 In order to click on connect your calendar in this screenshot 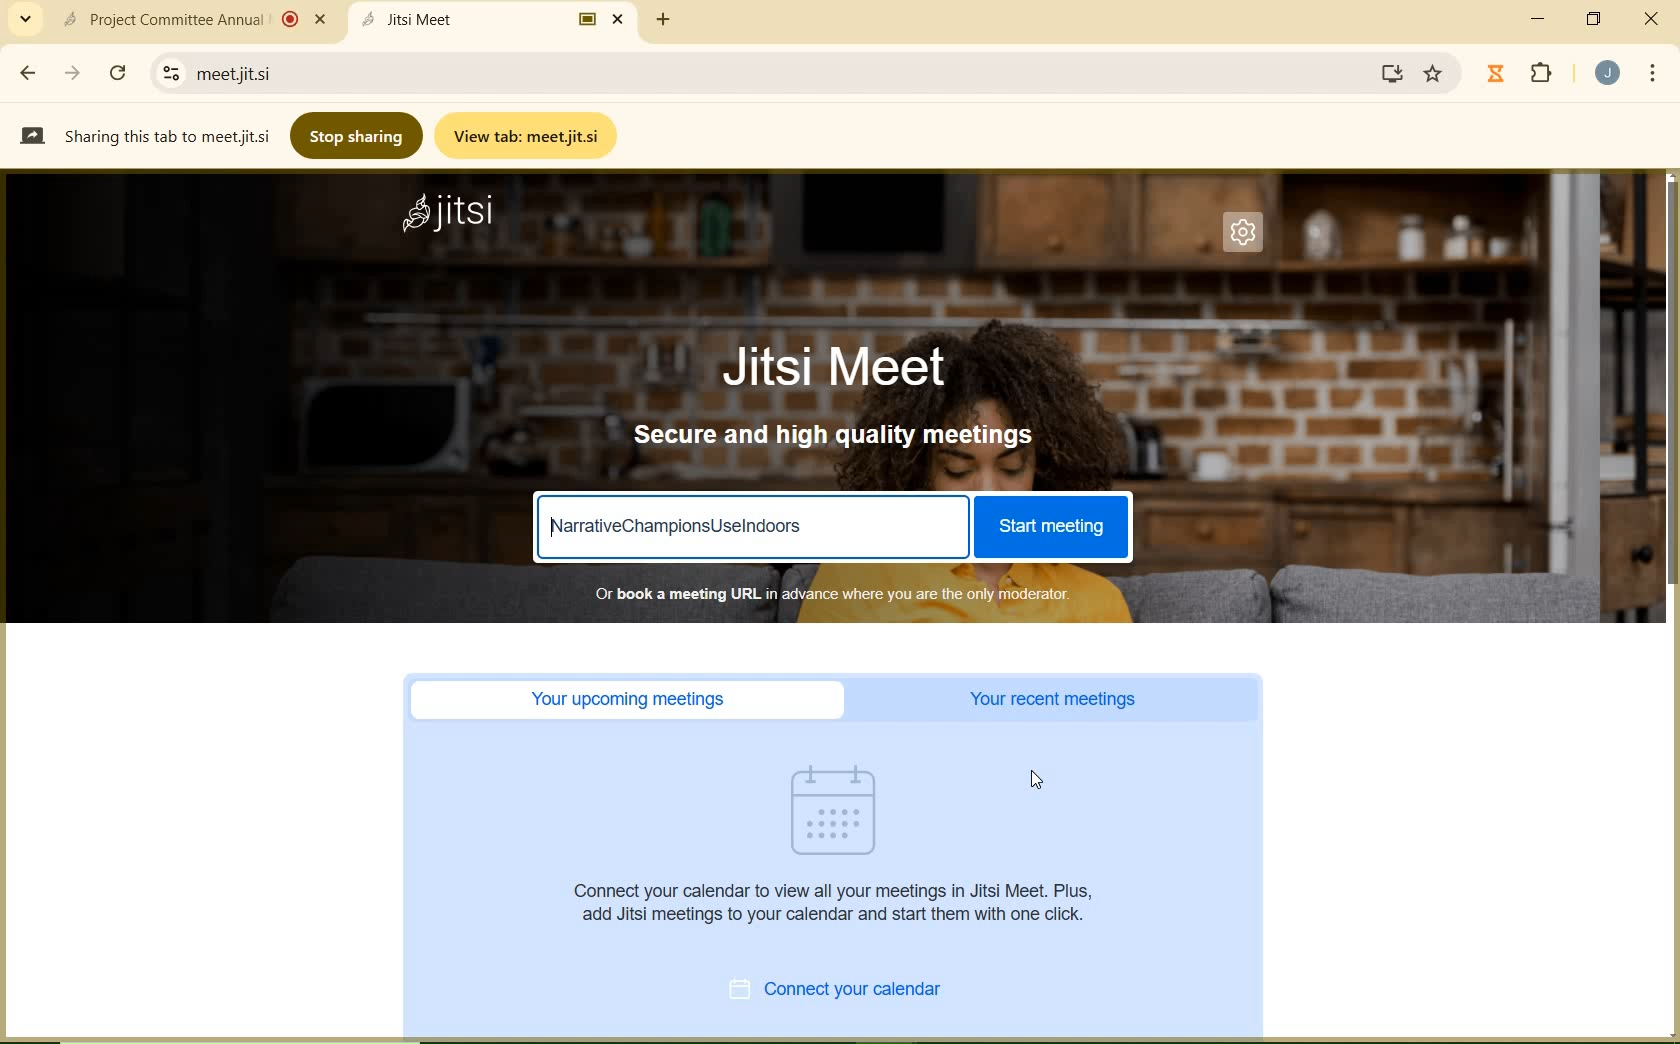, I will do `click(840, 989)`.